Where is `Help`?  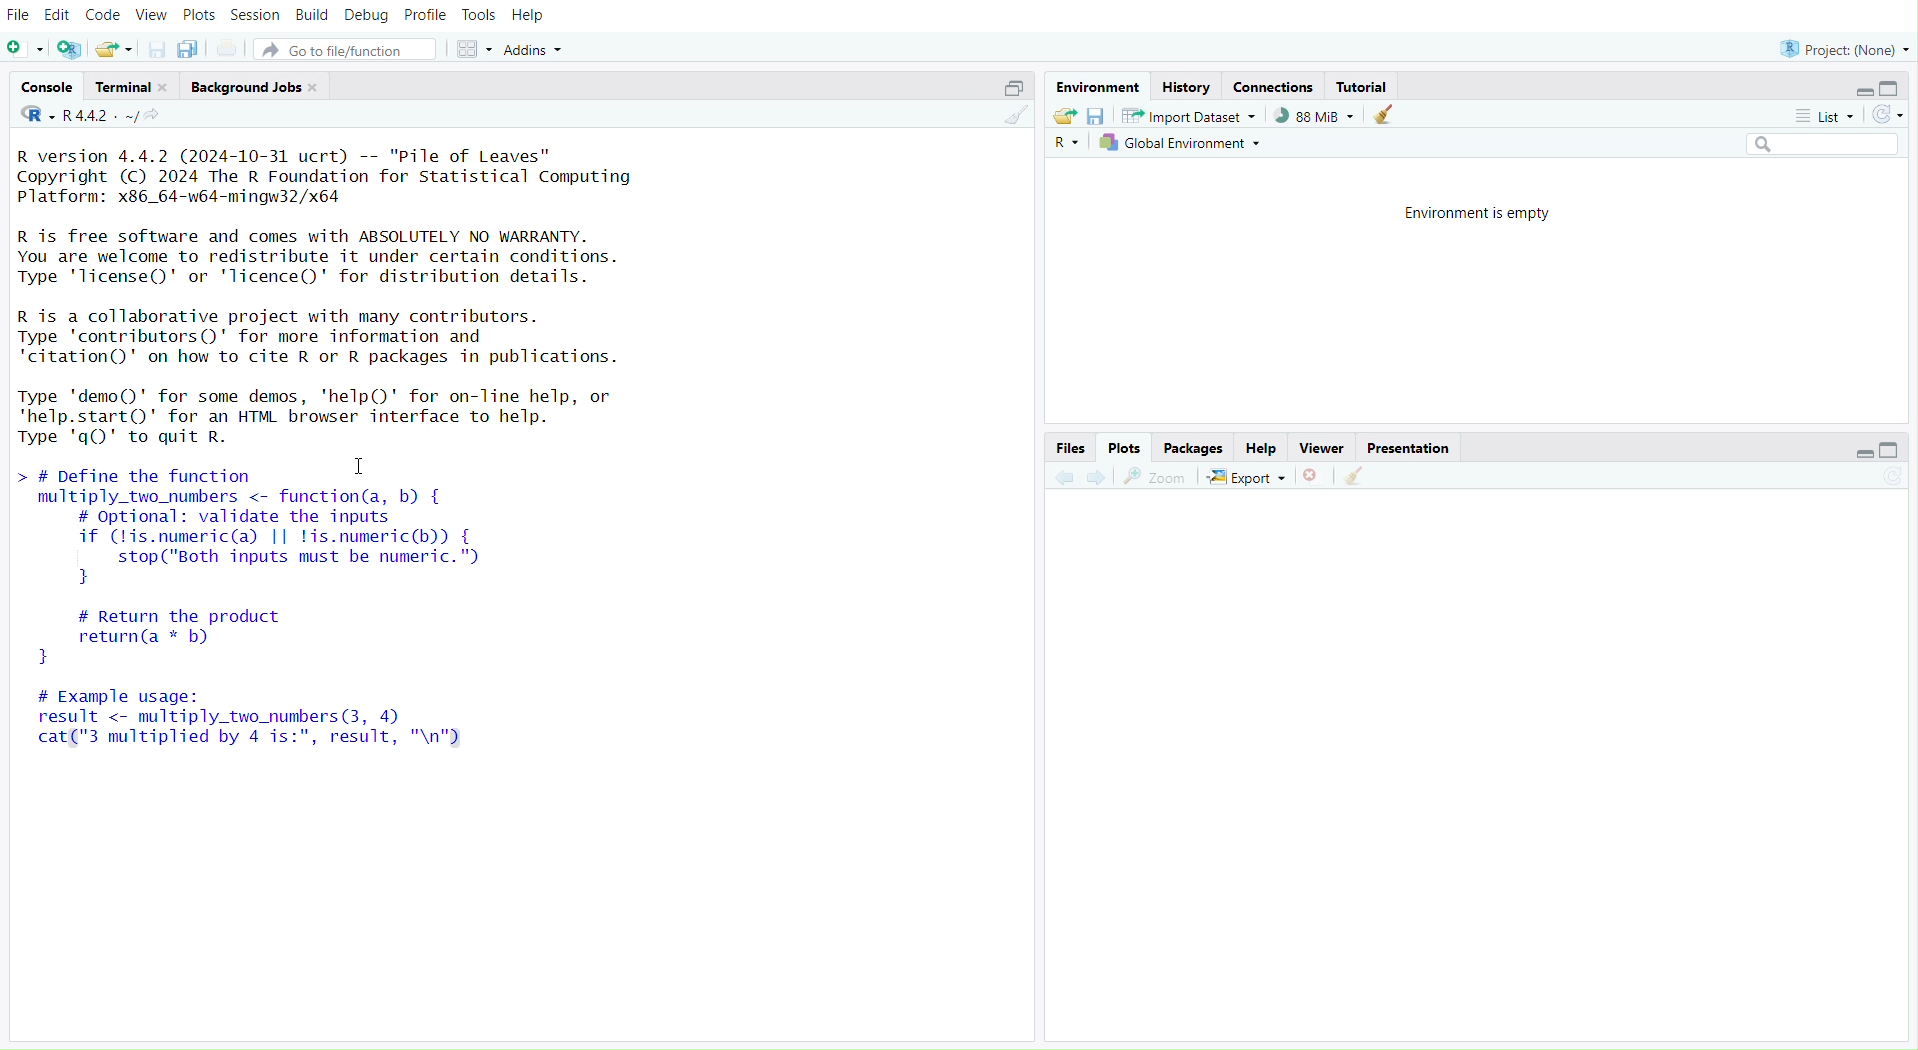
Help is located at coordinates (1264, 449).